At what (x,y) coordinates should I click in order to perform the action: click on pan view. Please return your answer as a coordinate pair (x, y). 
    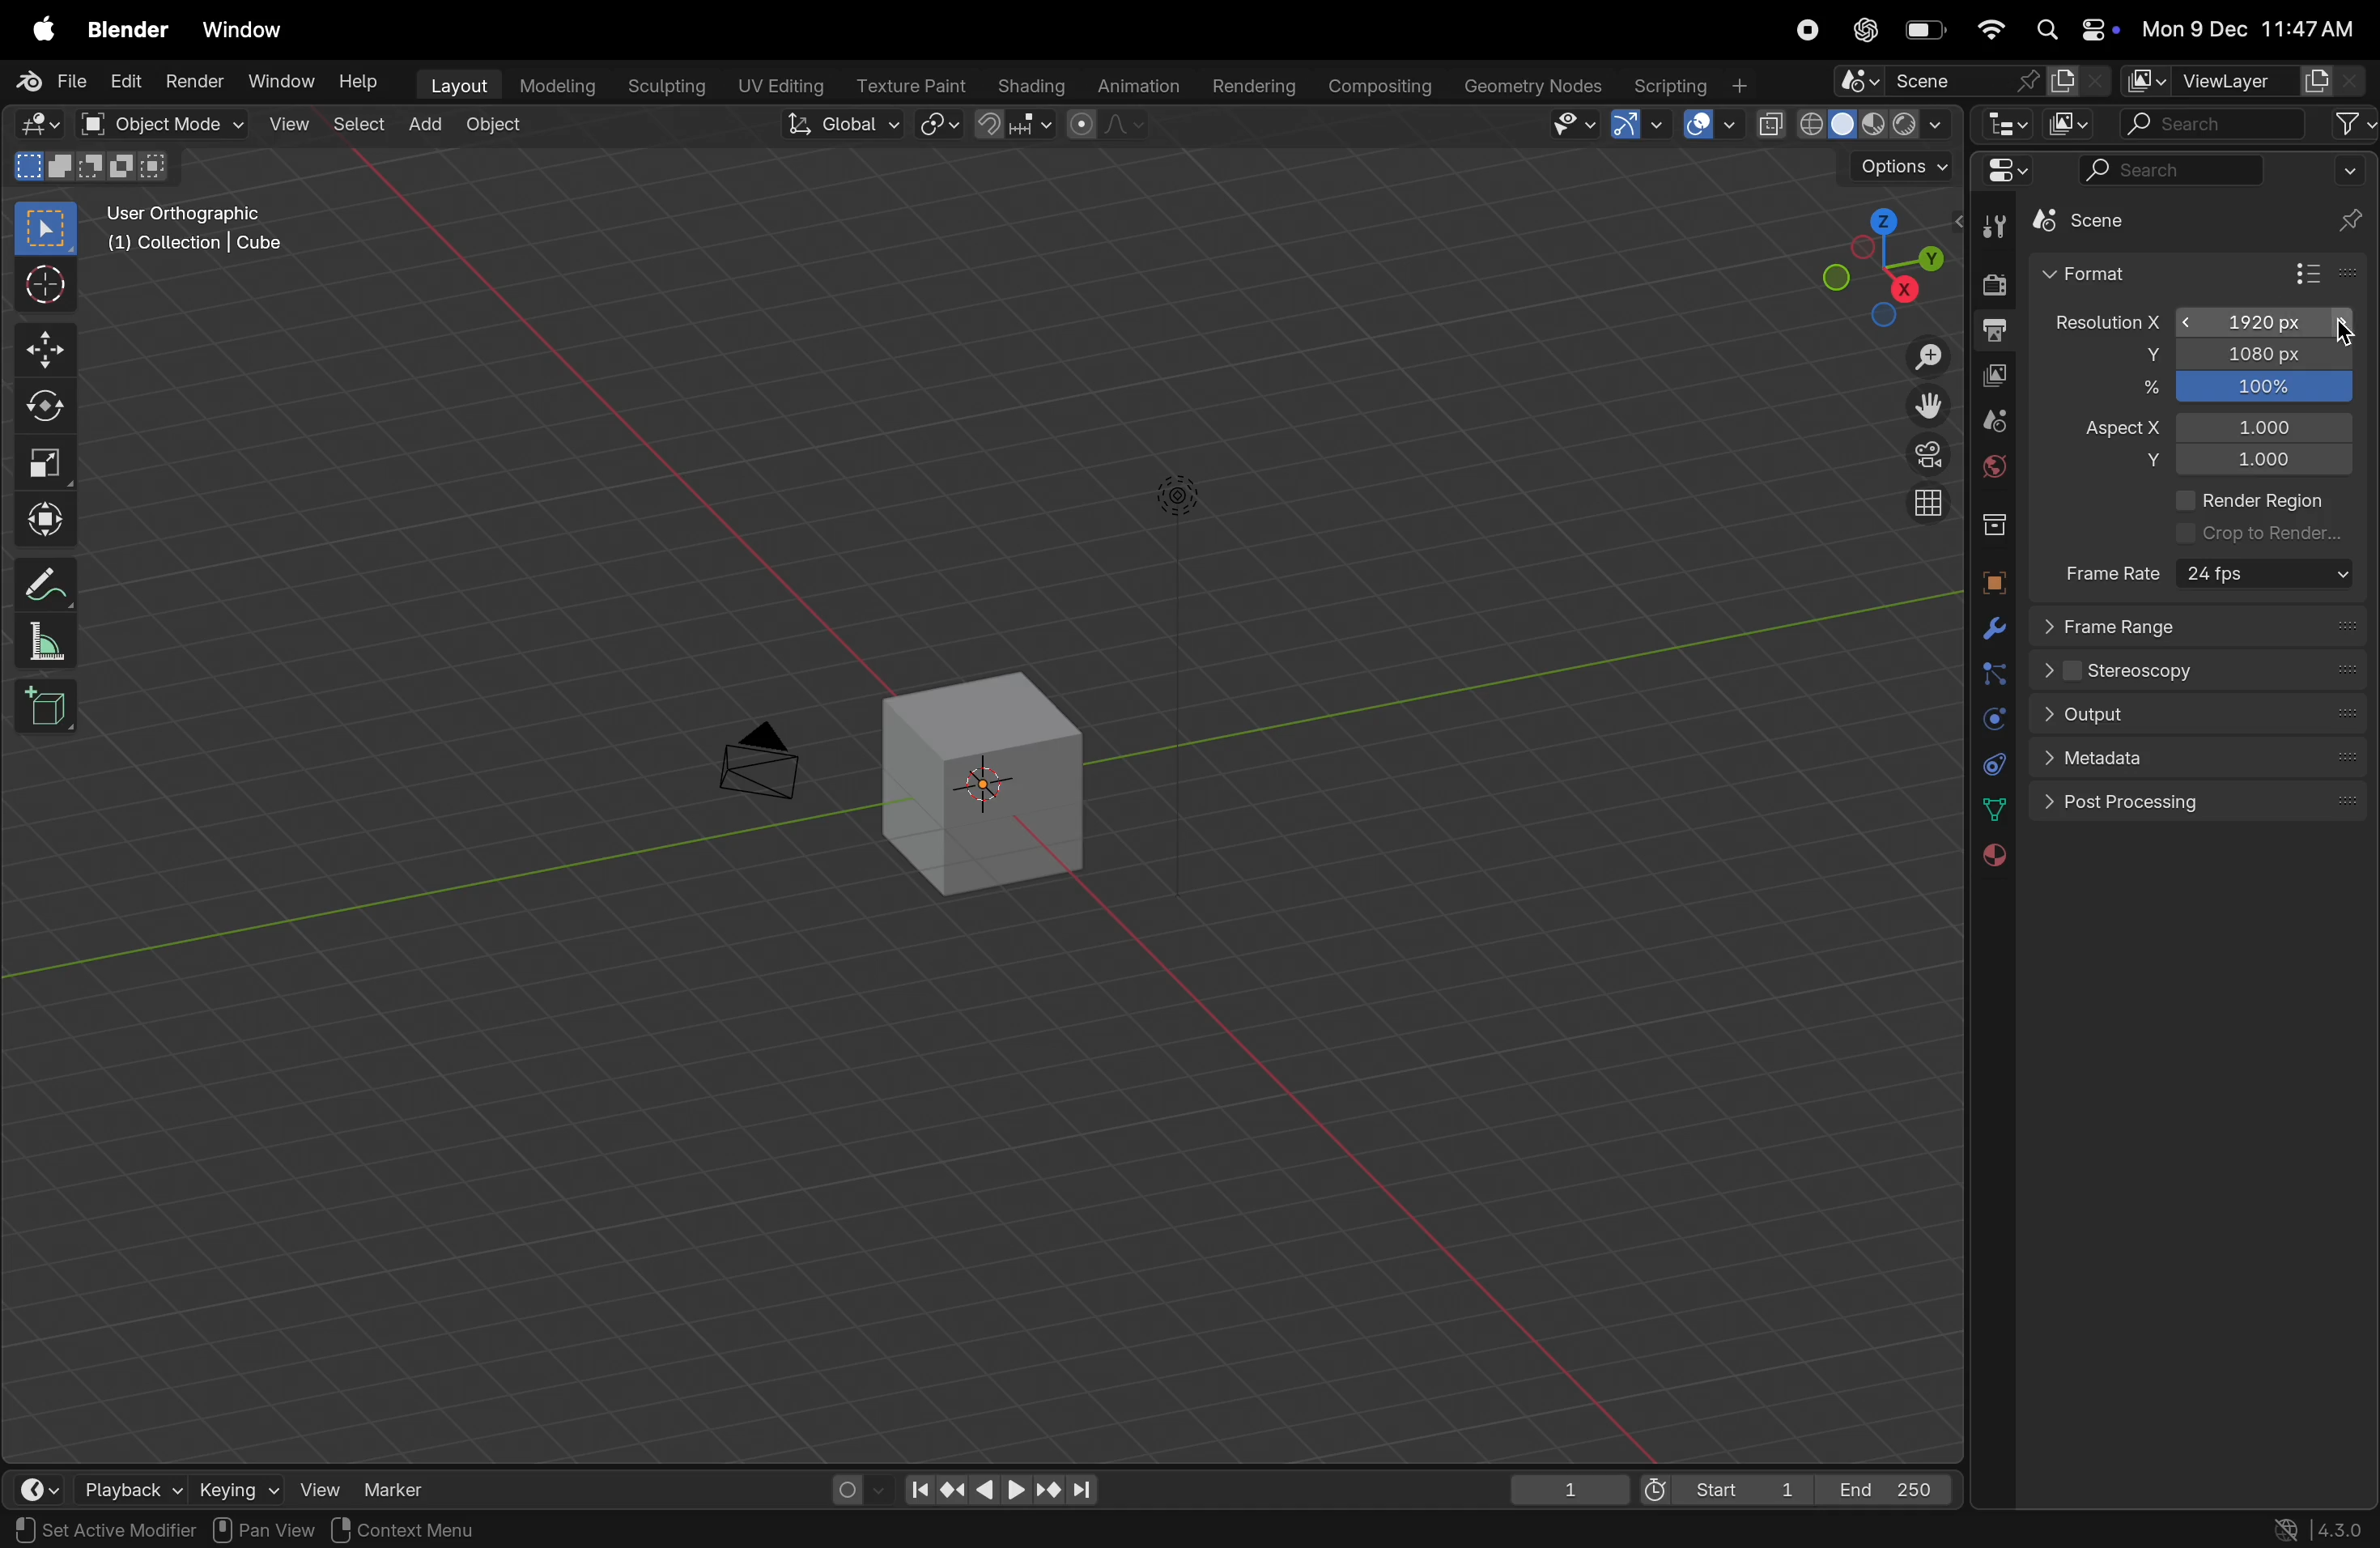
    Looking at the image, I should click on (61, 1531).